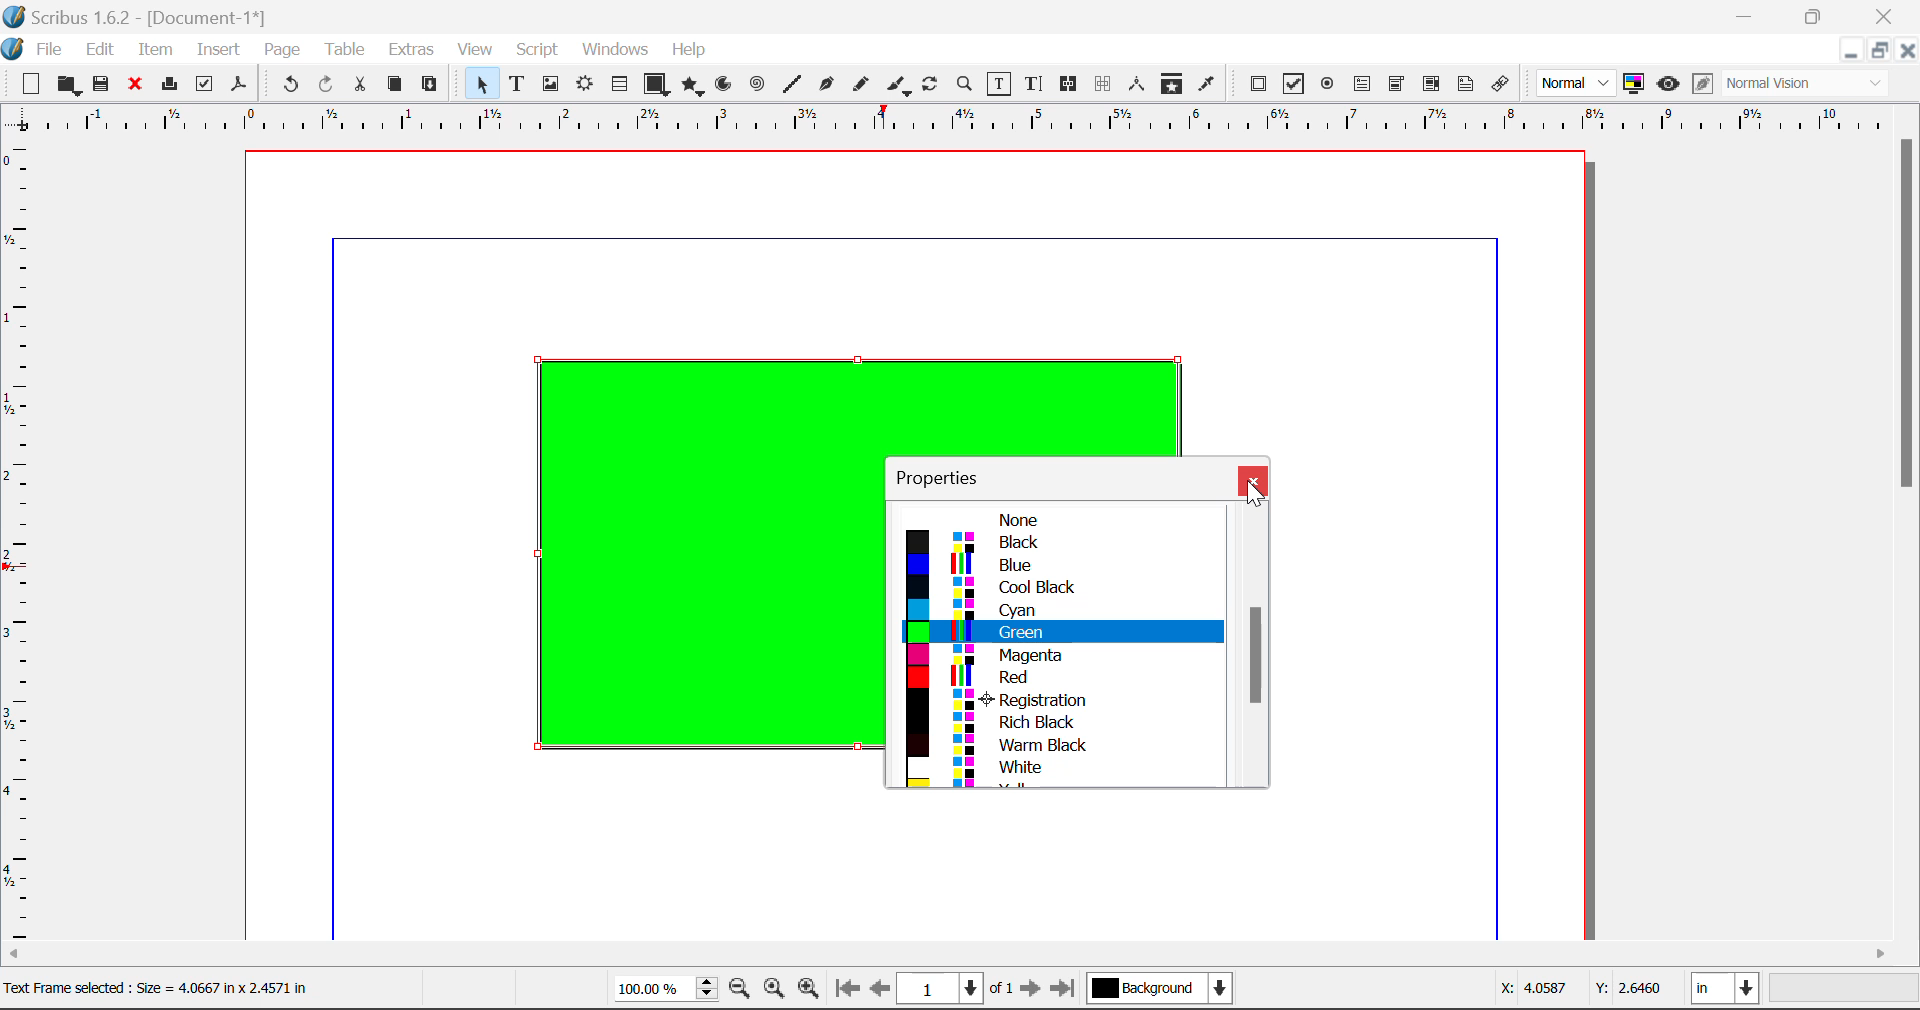 This screenshot has width=1920, height=1010. What do you see at coordinates (694, 86) in the screenshot?
I see `Polygon` at bounding box center [694, 86].